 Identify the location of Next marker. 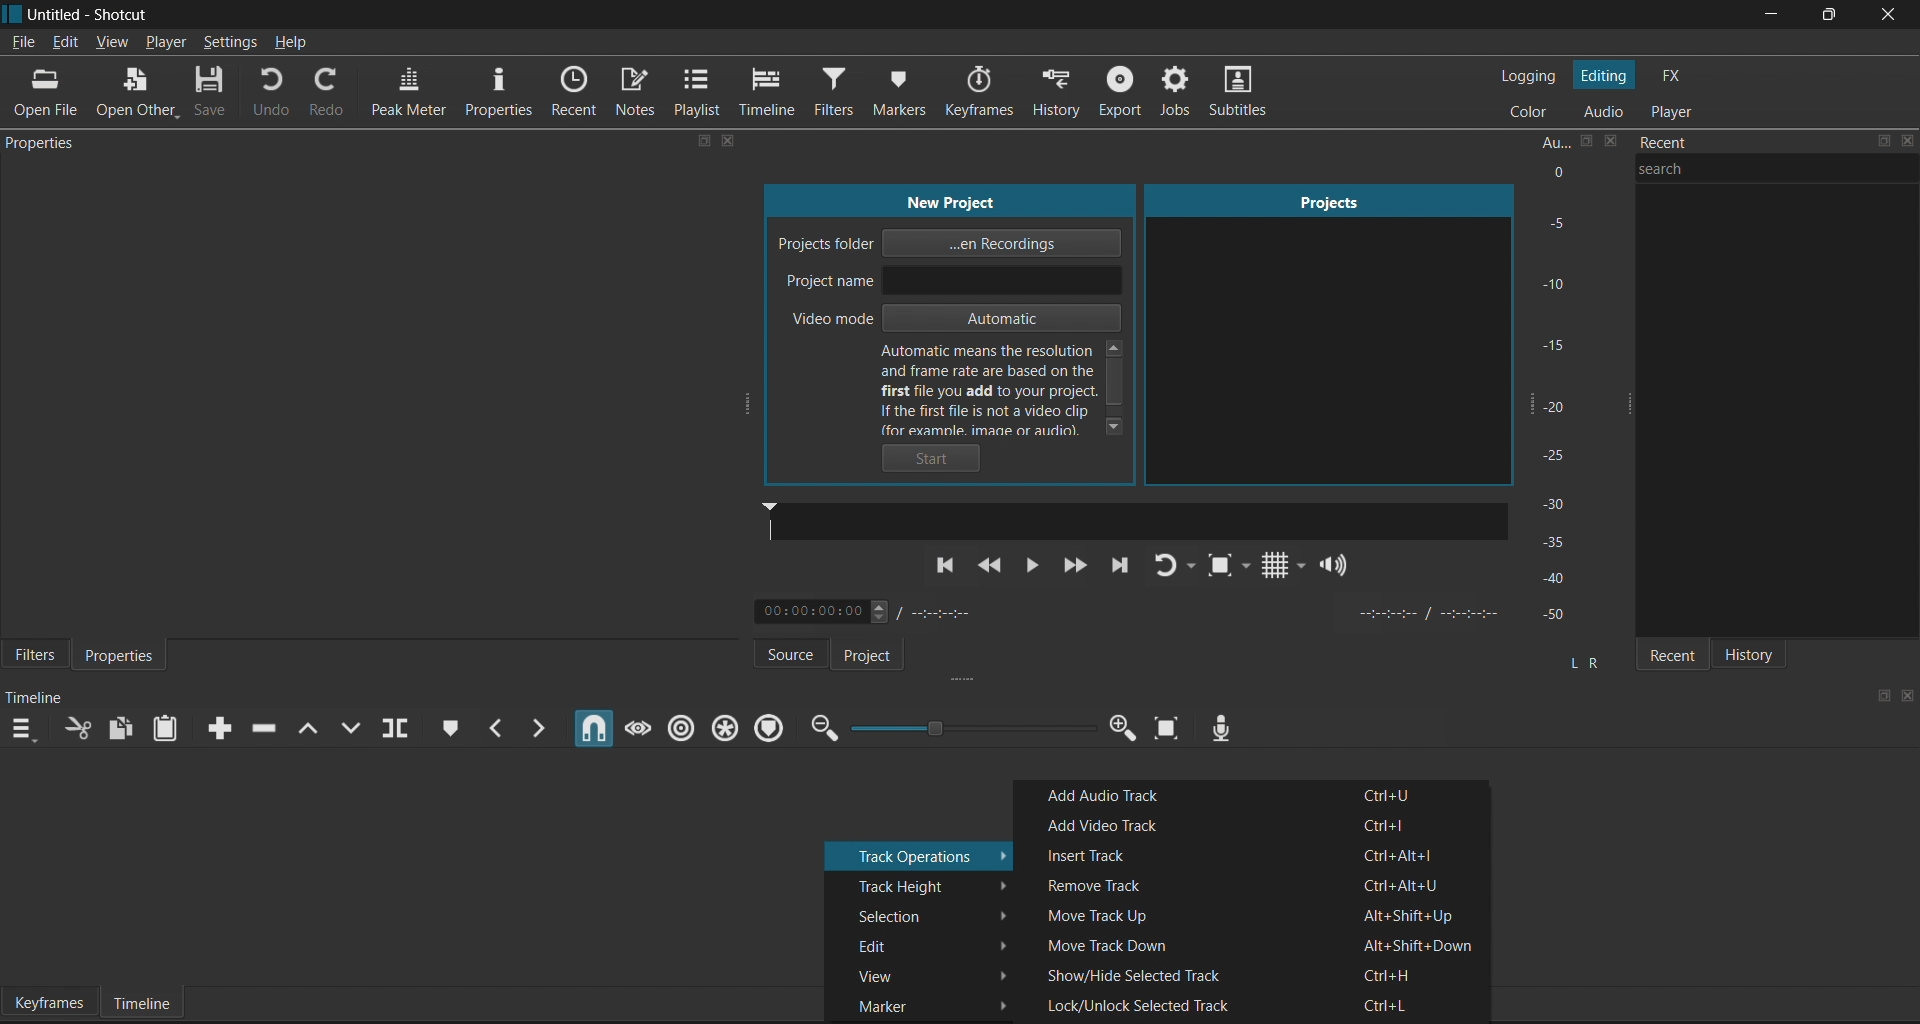
(539, 726).